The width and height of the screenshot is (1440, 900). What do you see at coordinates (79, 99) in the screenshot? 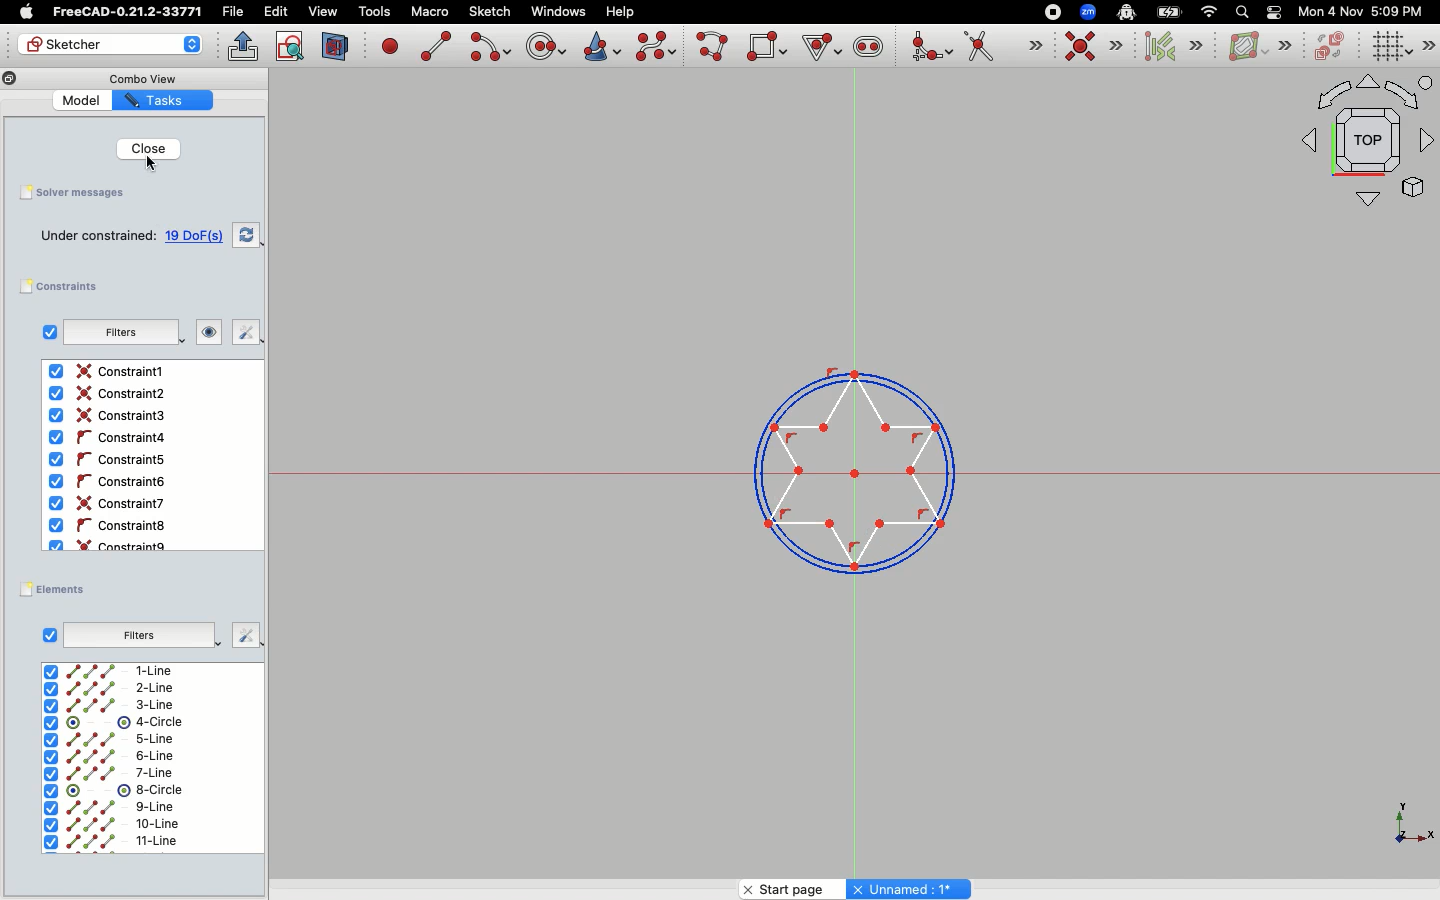
I see `Model` at bounding box center [79, 99].